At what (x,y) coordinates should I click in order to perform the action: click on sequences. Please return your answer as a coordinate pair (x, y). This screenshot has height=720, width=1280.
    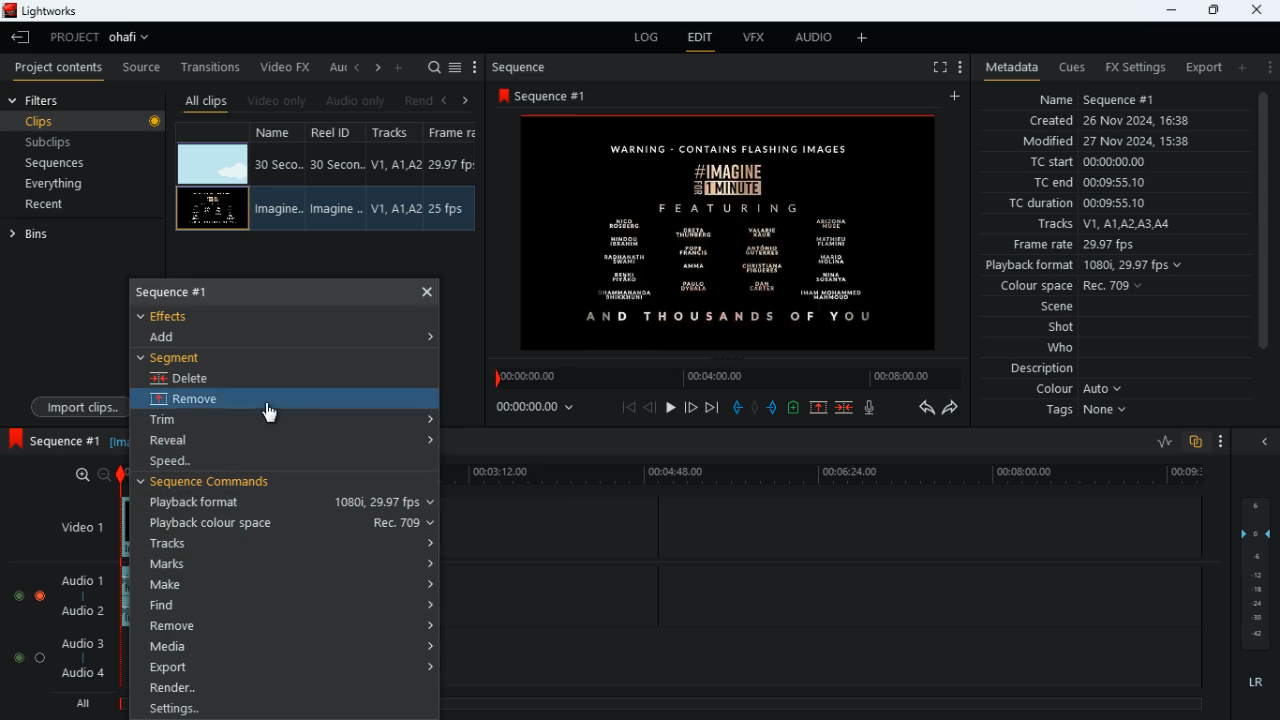
    Looking at the image, I should click on (62, 164).